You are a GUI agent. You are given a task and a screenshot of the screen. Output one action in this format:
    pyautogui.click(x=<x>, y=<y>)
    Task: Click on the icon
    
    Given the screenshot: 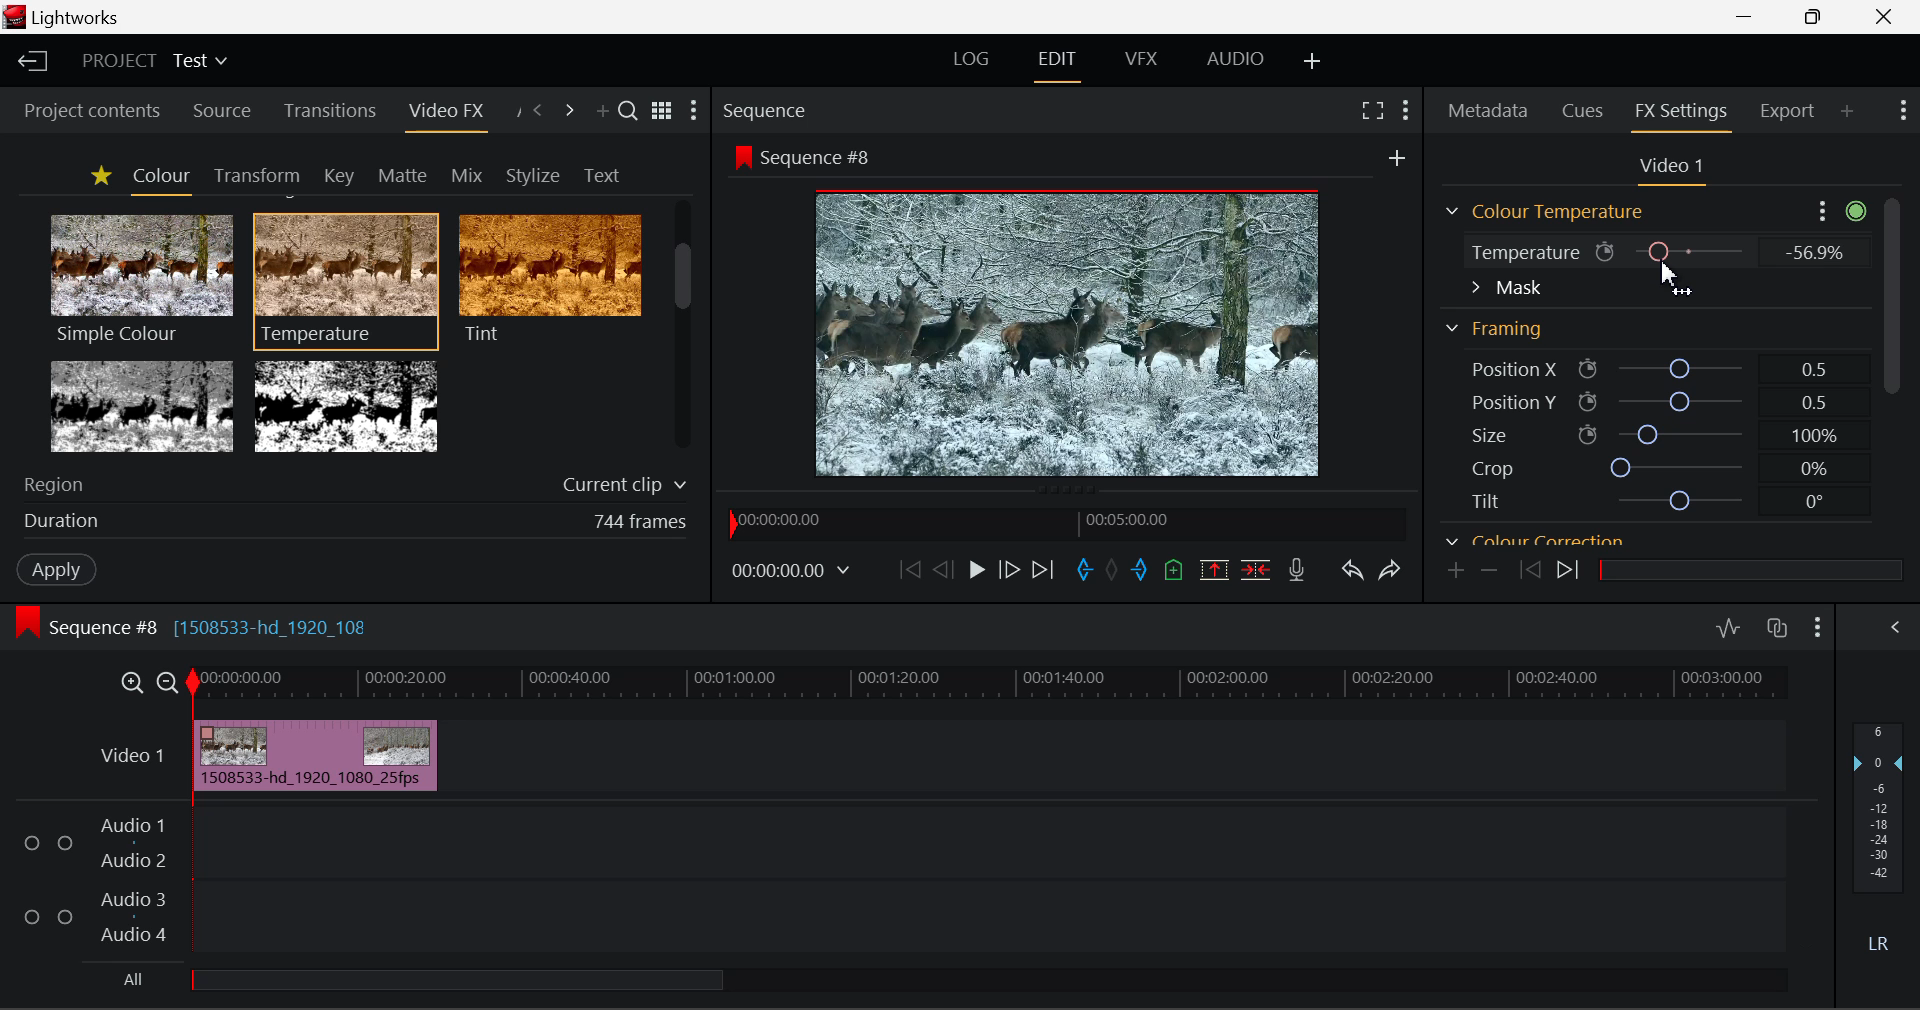 What is the action you would take?
    pyautogui.click(x=1588, y=401)
    